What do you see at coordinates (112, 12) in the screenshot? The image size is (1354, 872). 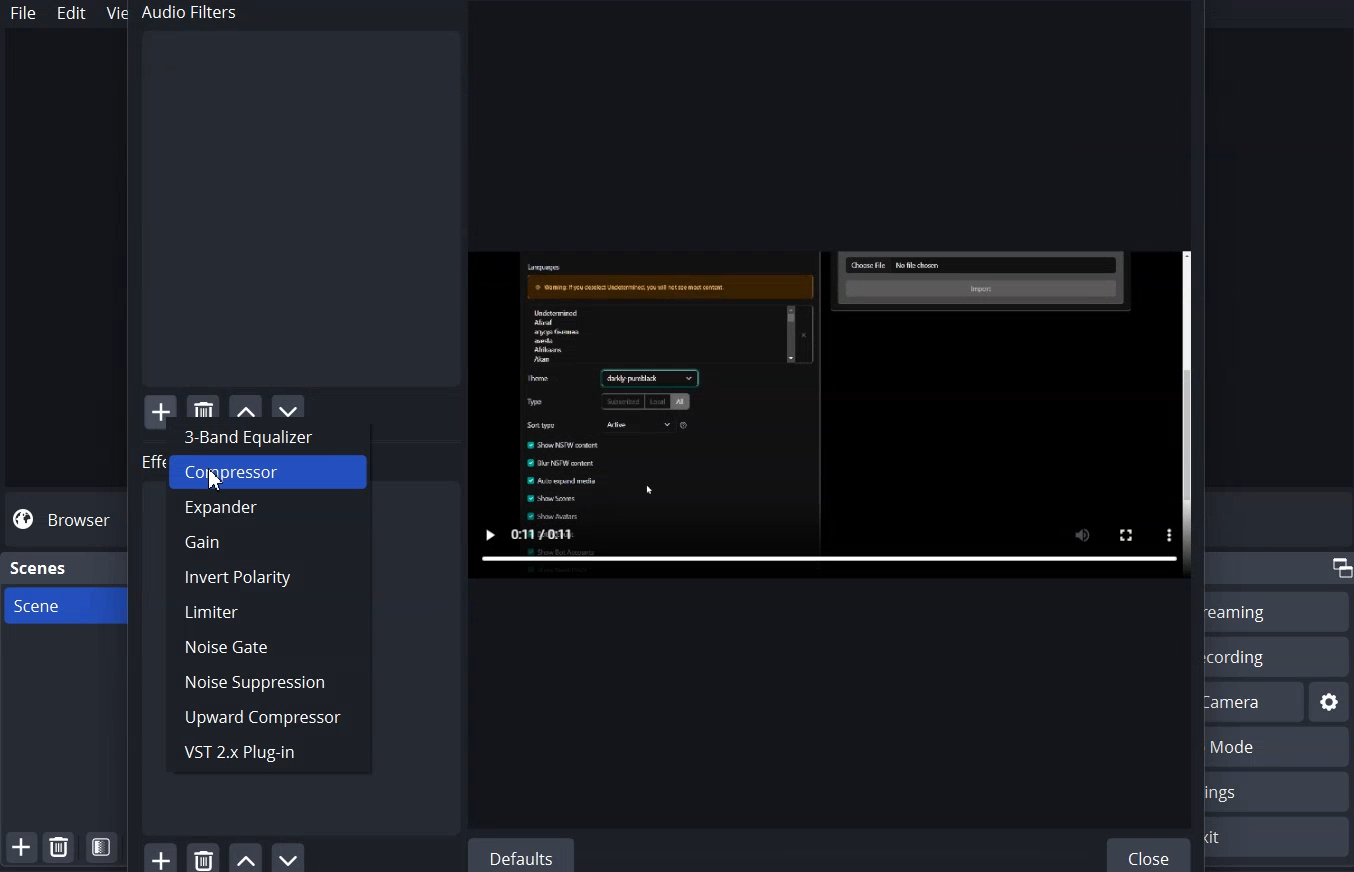 I see `View` at bounding box center [112, 12].